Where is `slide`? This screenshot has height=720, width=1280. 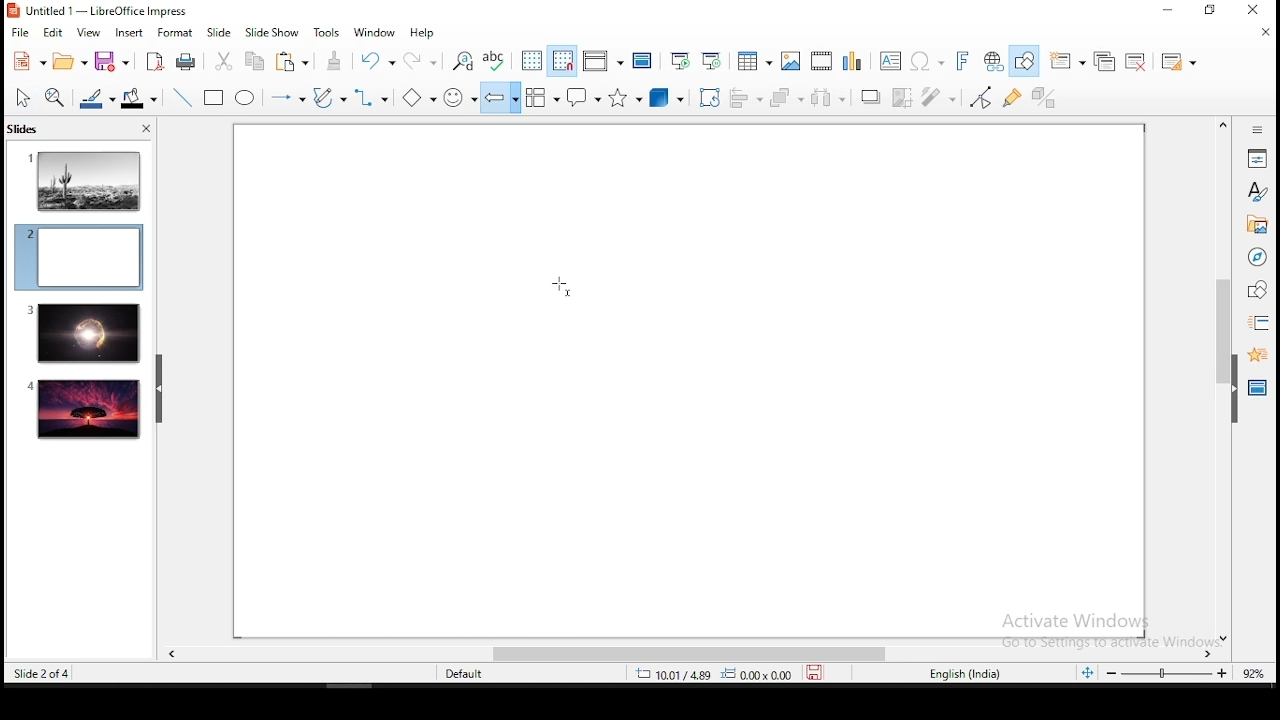 slide is located at coordinates (85, 410).